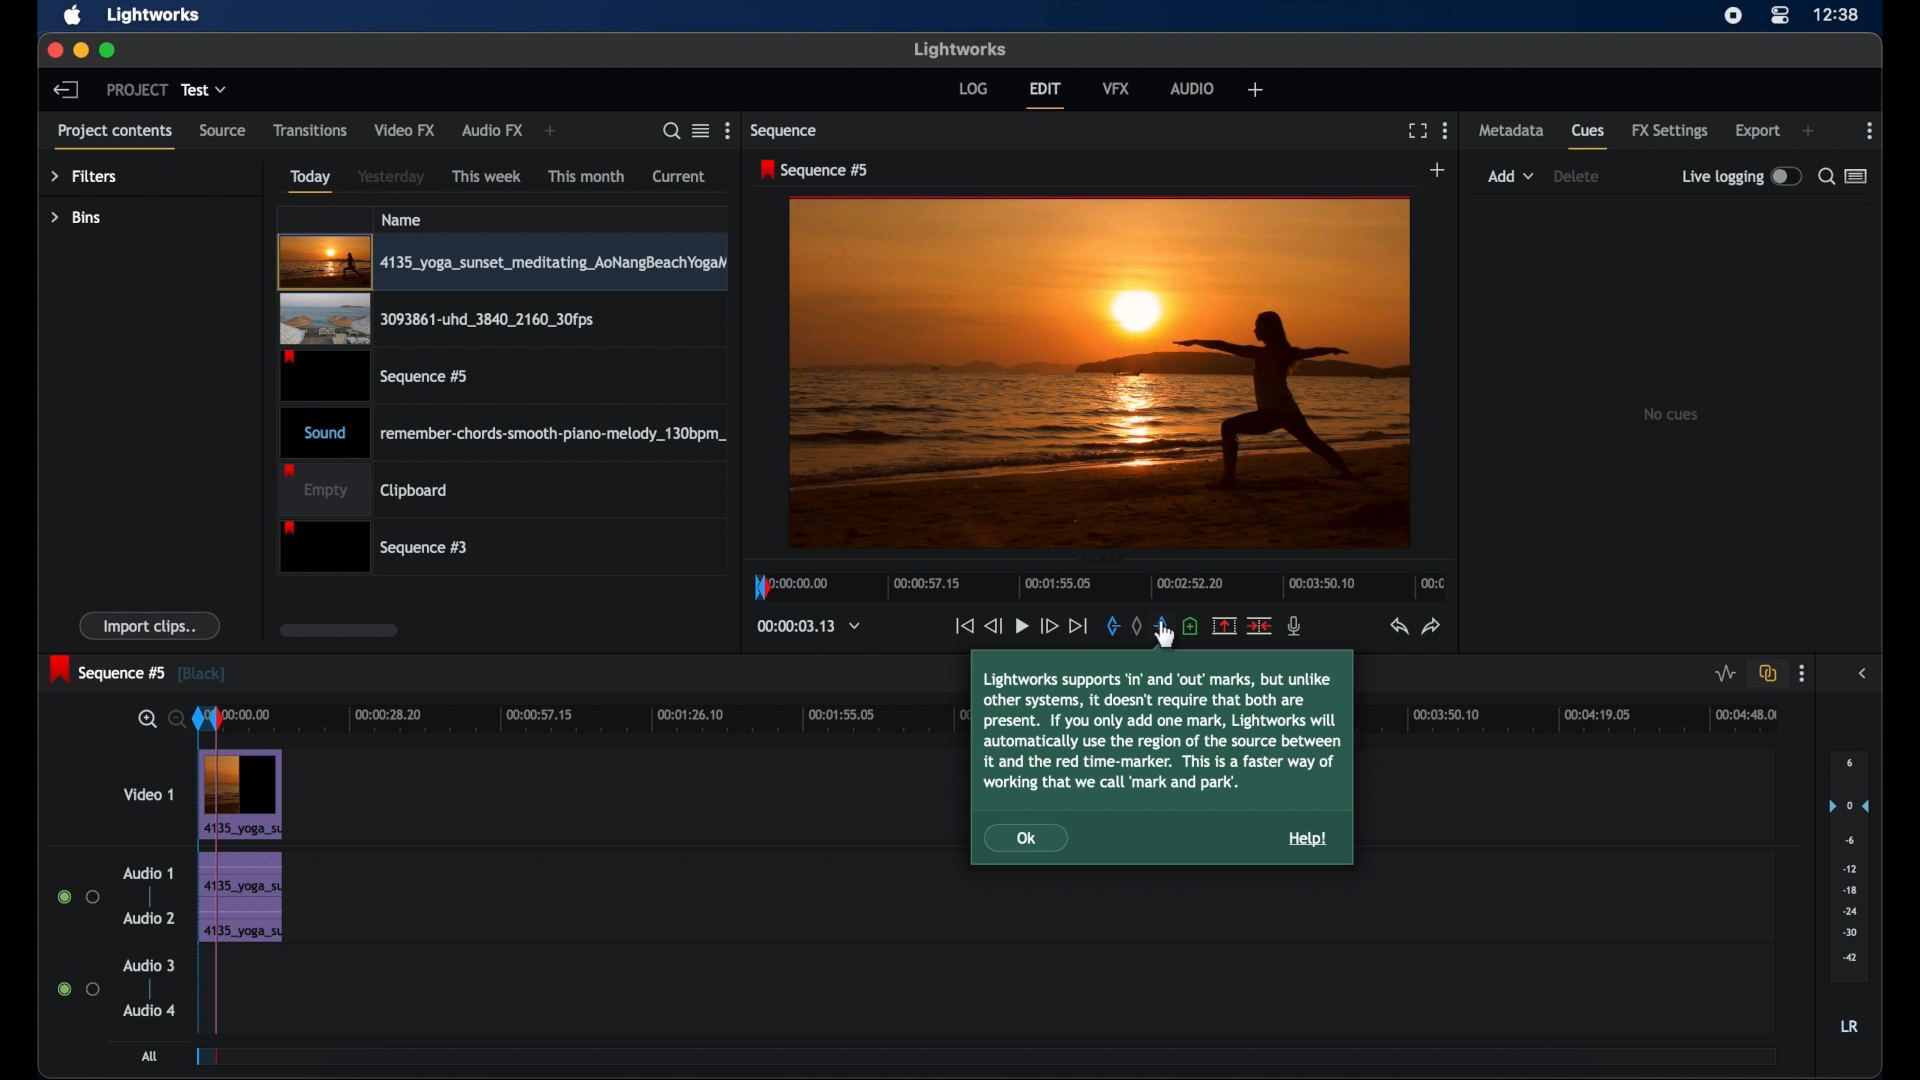 The image size is (1920, 1080). Describe the element at coordinates (108, 50) in the screenshot. I see `maximize` at that location.